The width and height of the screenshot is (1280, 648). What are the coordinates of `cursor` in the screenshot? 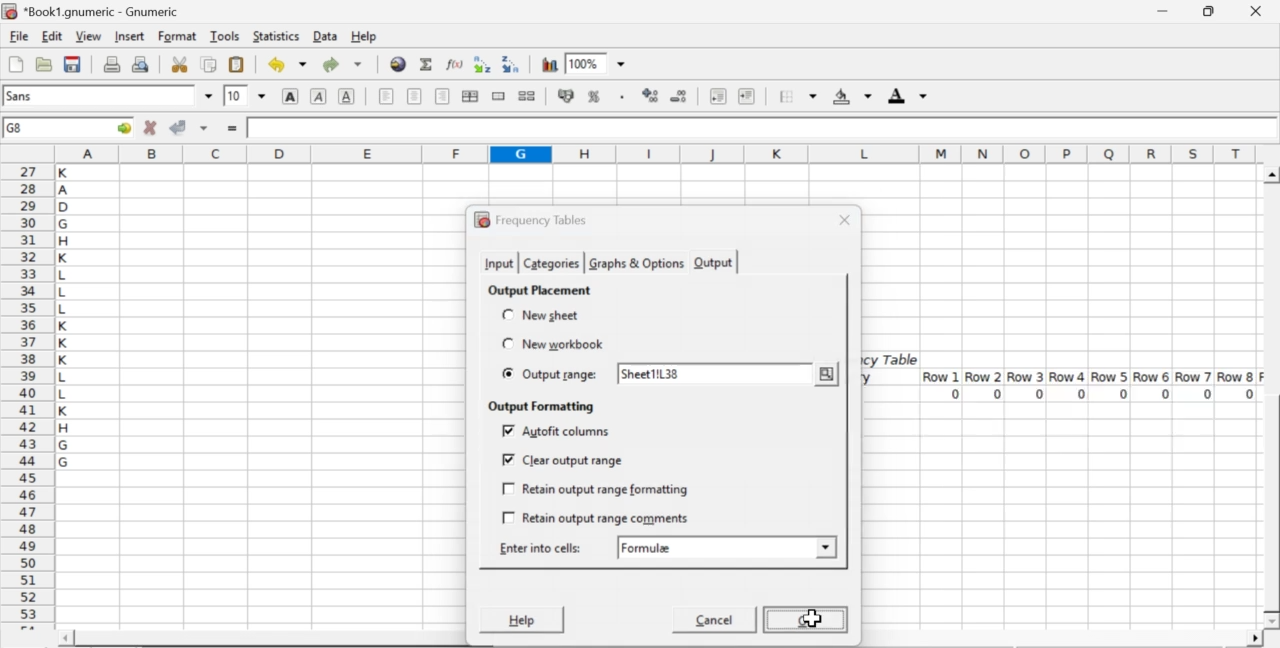 It's located at (813, 629).